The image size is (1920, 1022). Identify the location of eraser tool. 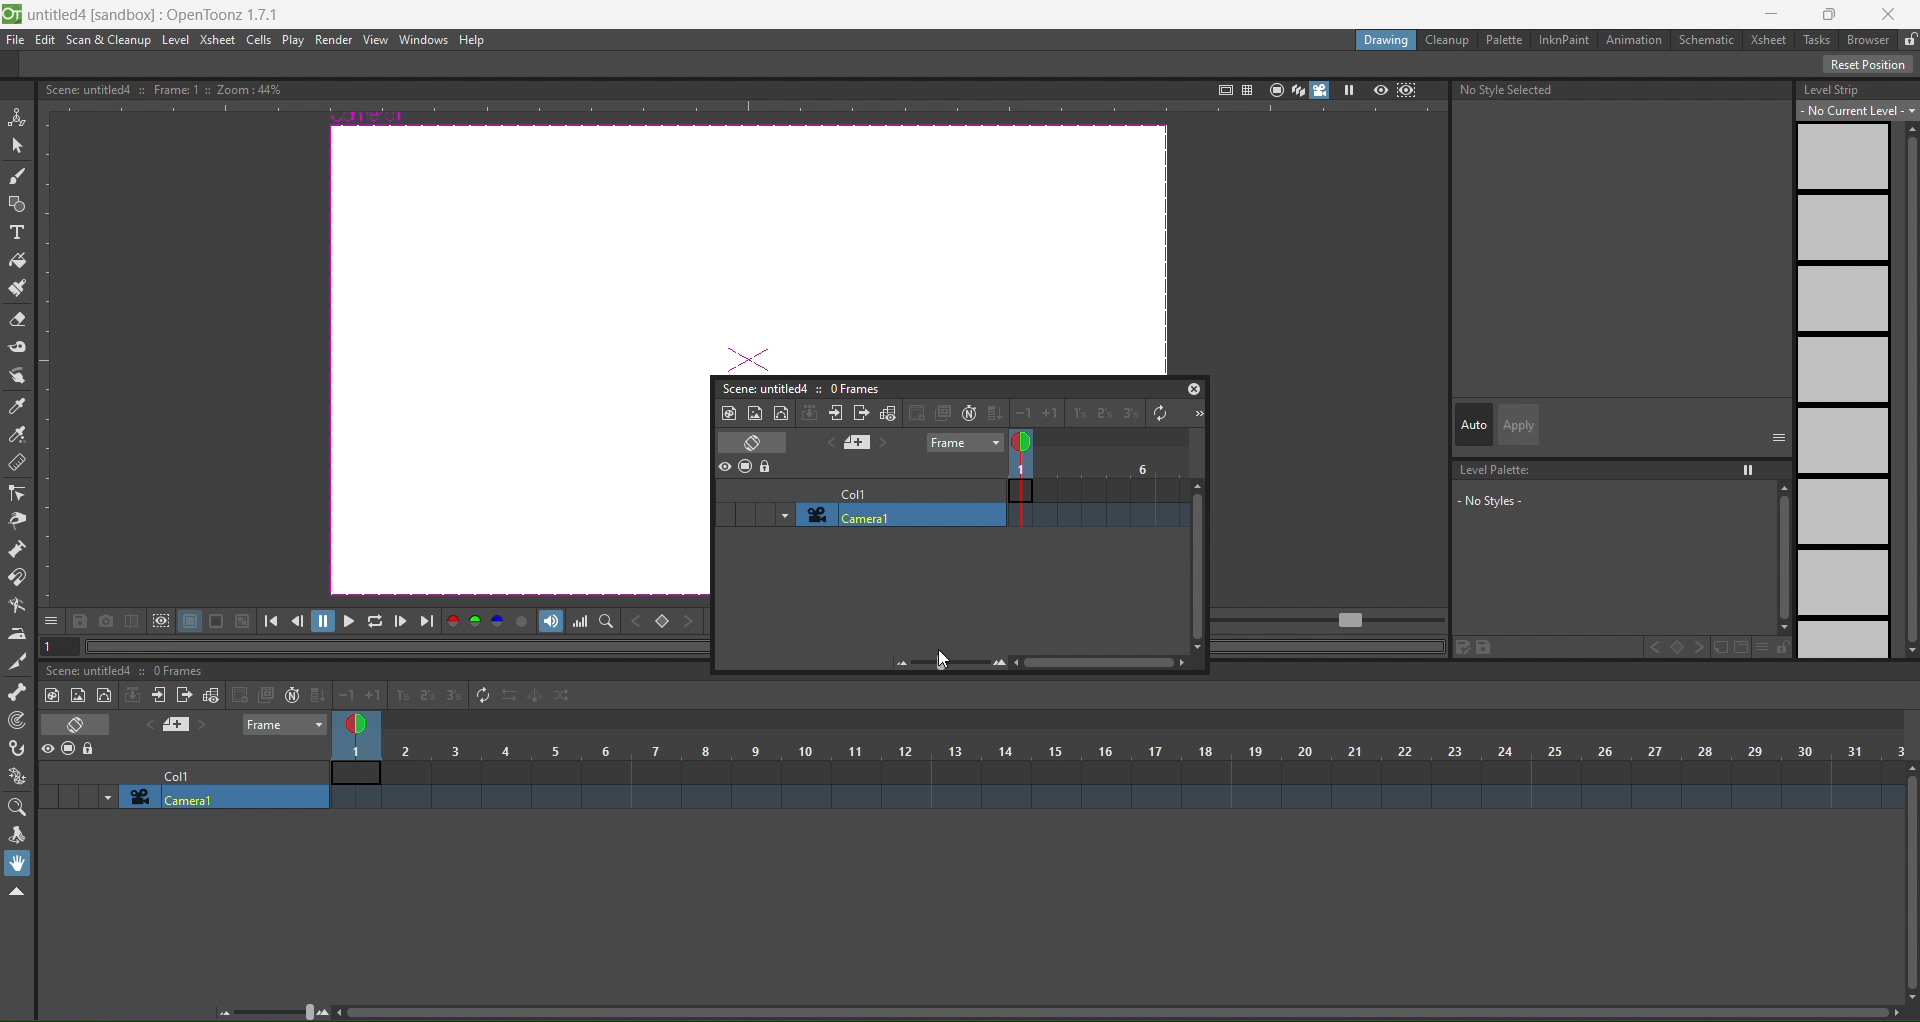
(18, 321).